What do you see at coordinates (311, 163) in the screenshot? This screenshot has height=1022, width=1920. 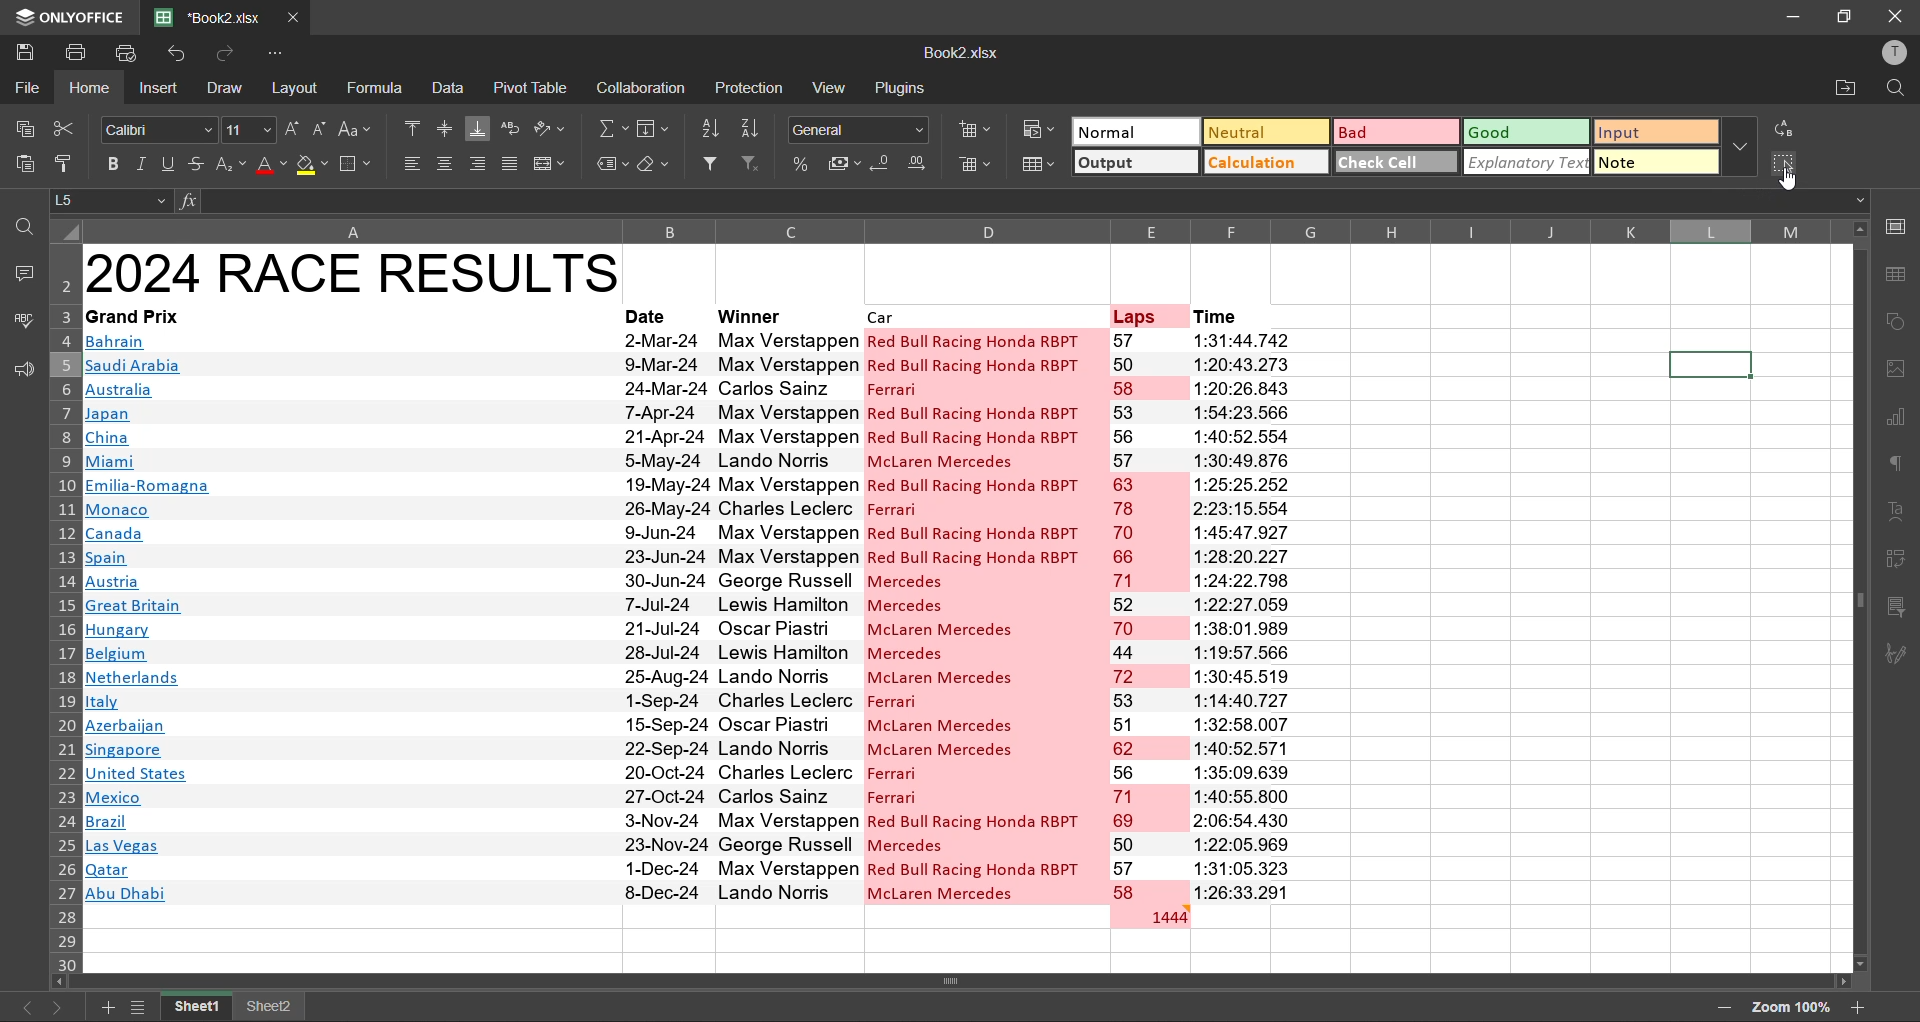 I see `fill color` at bounding box center [311, 163].